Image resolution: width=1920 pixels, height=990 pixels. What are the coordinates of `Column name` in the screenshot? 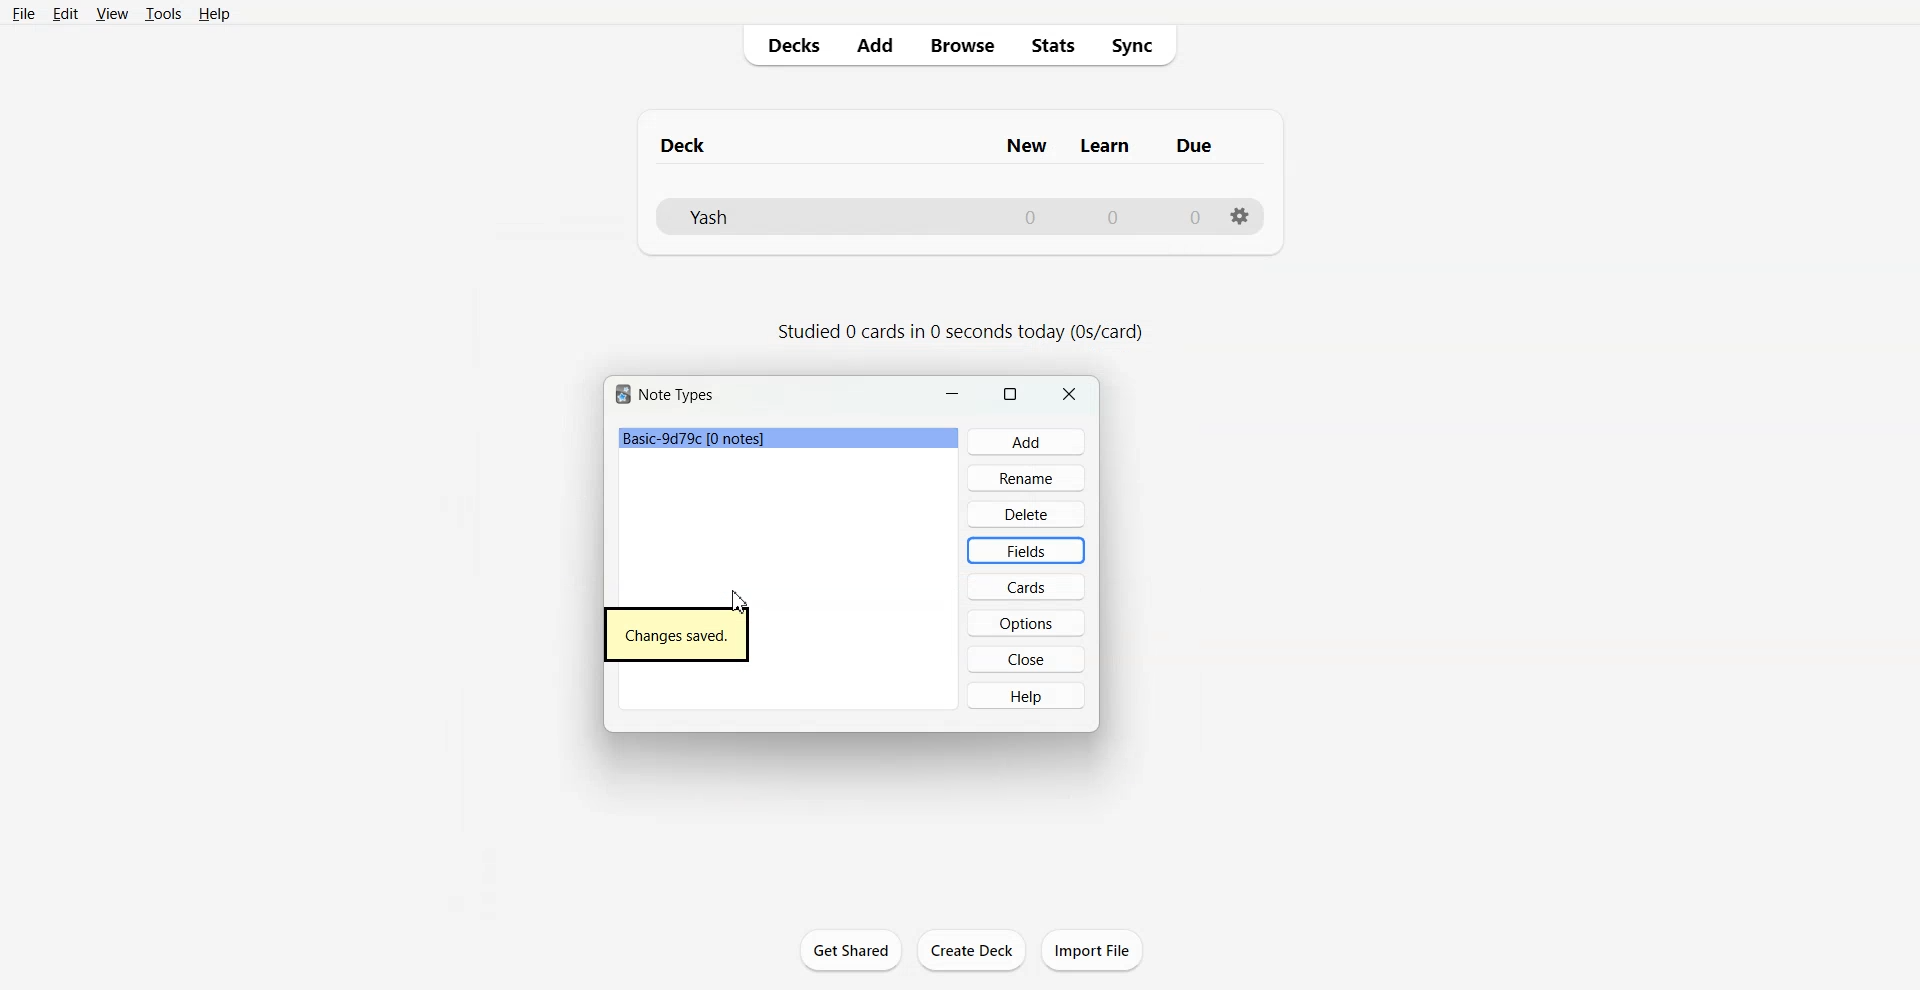 It's located at (1105, 146).